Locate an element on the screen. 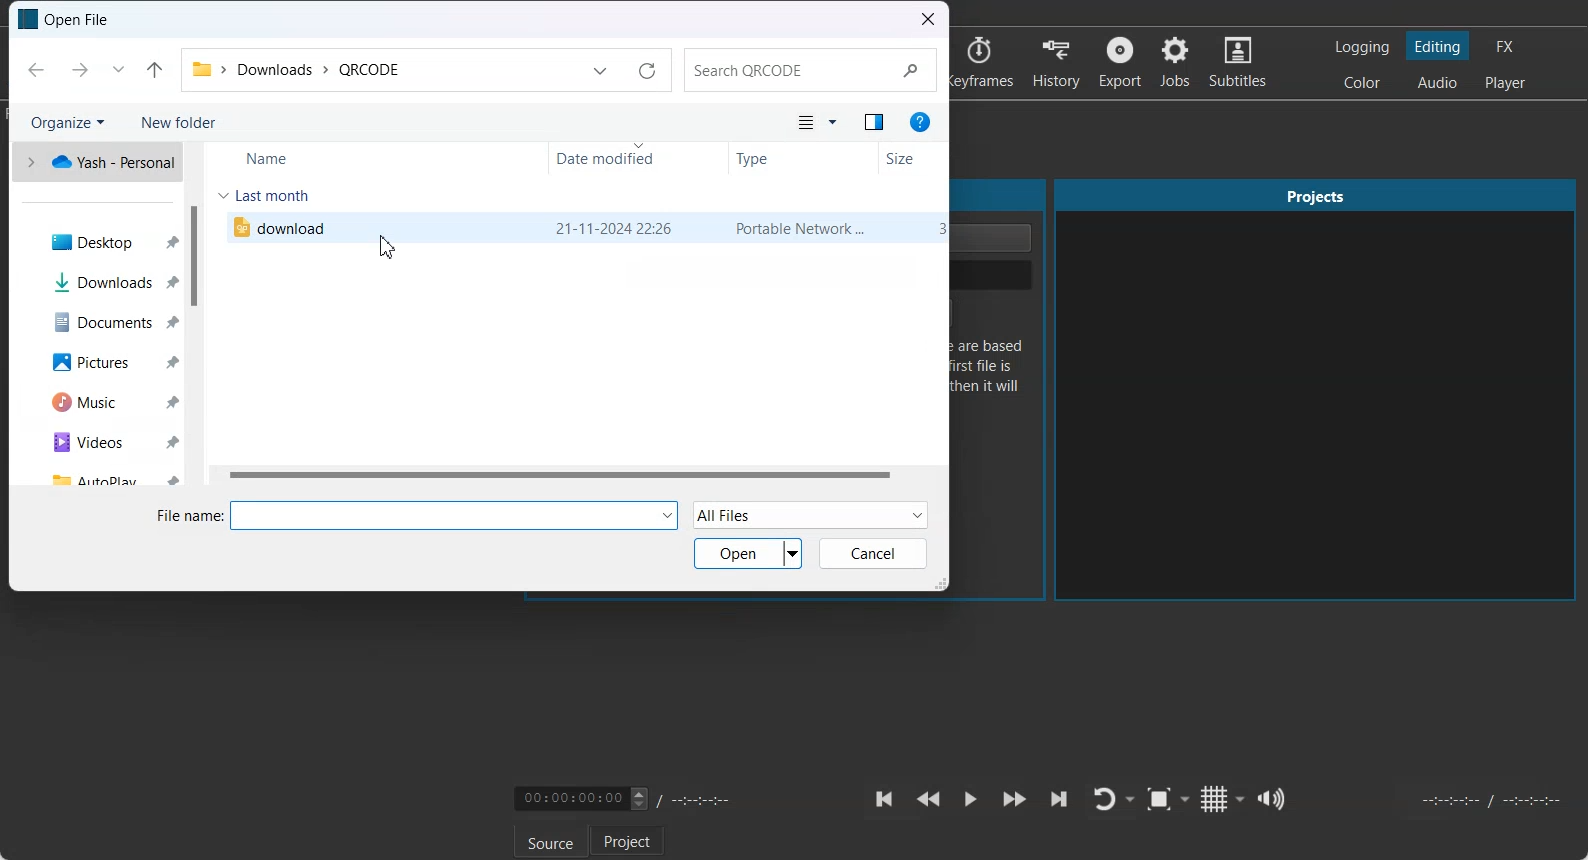 The height and width of the screenshot is (860, 1588). One drive file is located at coordinates (96, 161).